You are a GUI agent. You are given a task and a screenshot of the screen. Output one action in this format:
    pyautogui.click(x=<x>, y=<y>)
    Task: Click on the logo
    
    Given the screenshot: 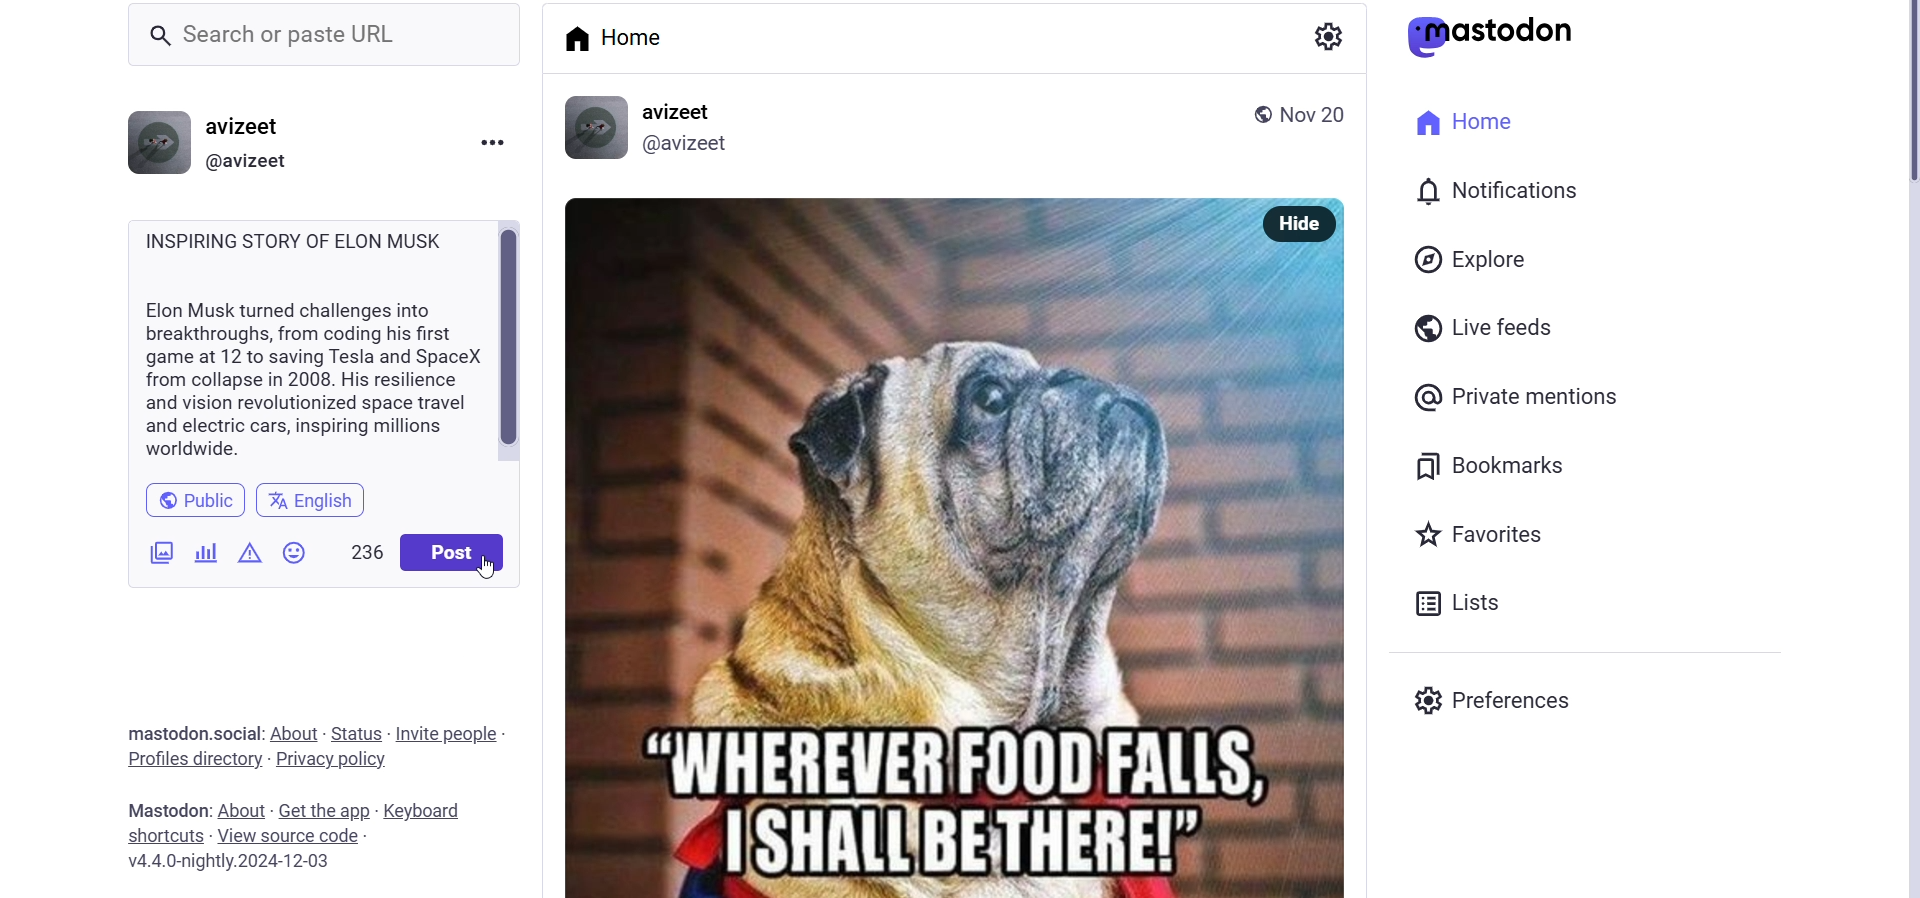 What is the action you would take?
    pyautogui.click(x=1498, y=36)
    